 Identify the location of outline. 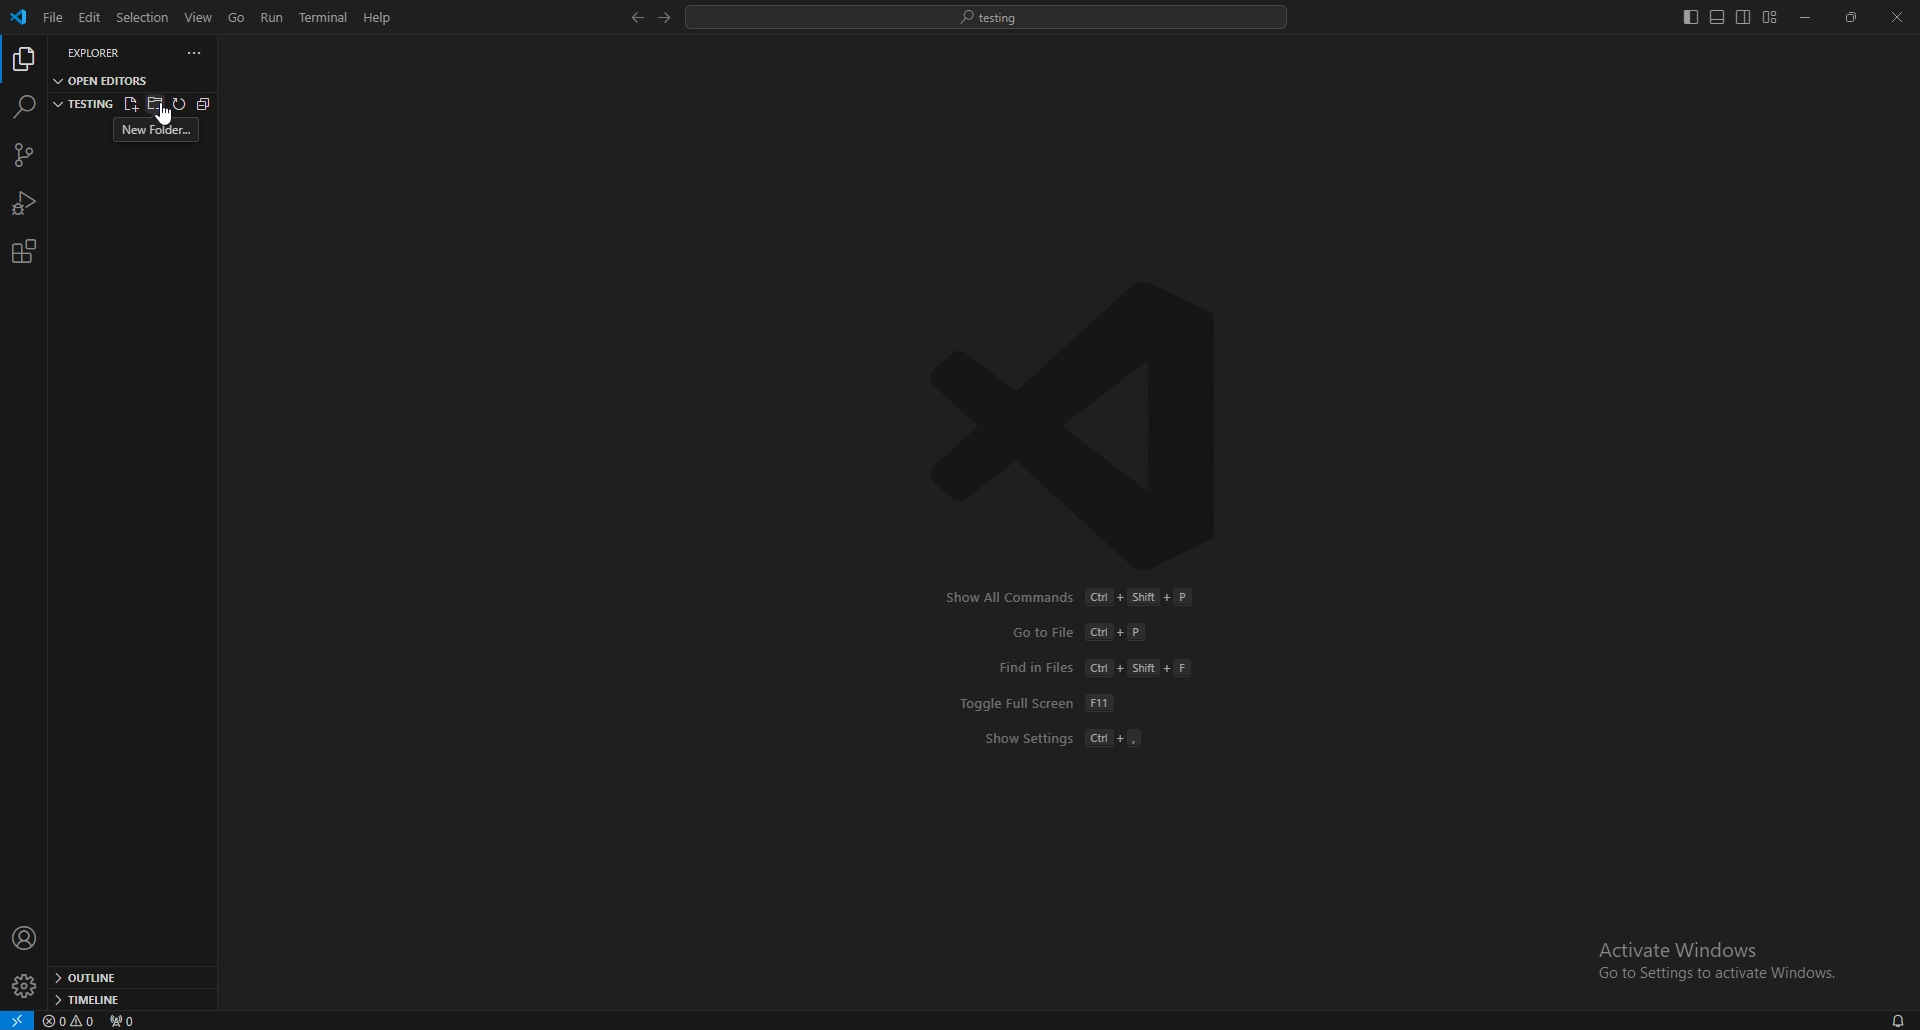
(129, 979).